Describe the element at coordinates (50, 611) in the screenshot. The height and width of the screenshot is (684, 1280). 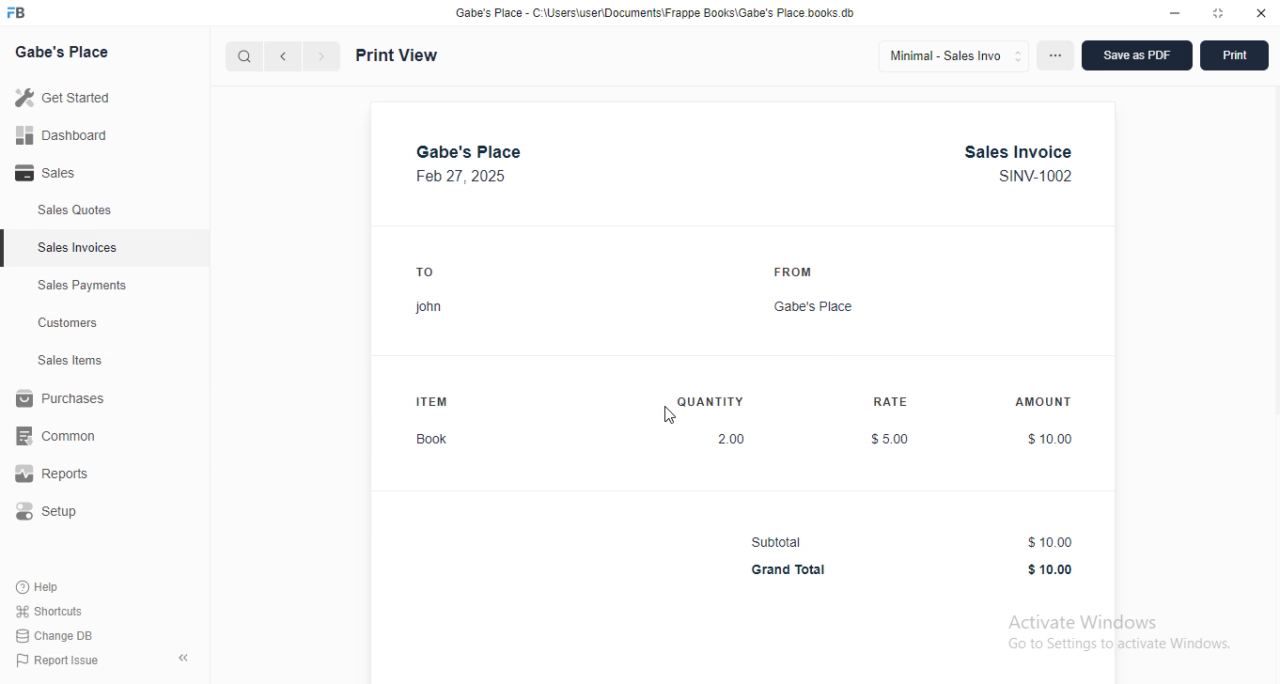
I see `shortcuts` at that location.